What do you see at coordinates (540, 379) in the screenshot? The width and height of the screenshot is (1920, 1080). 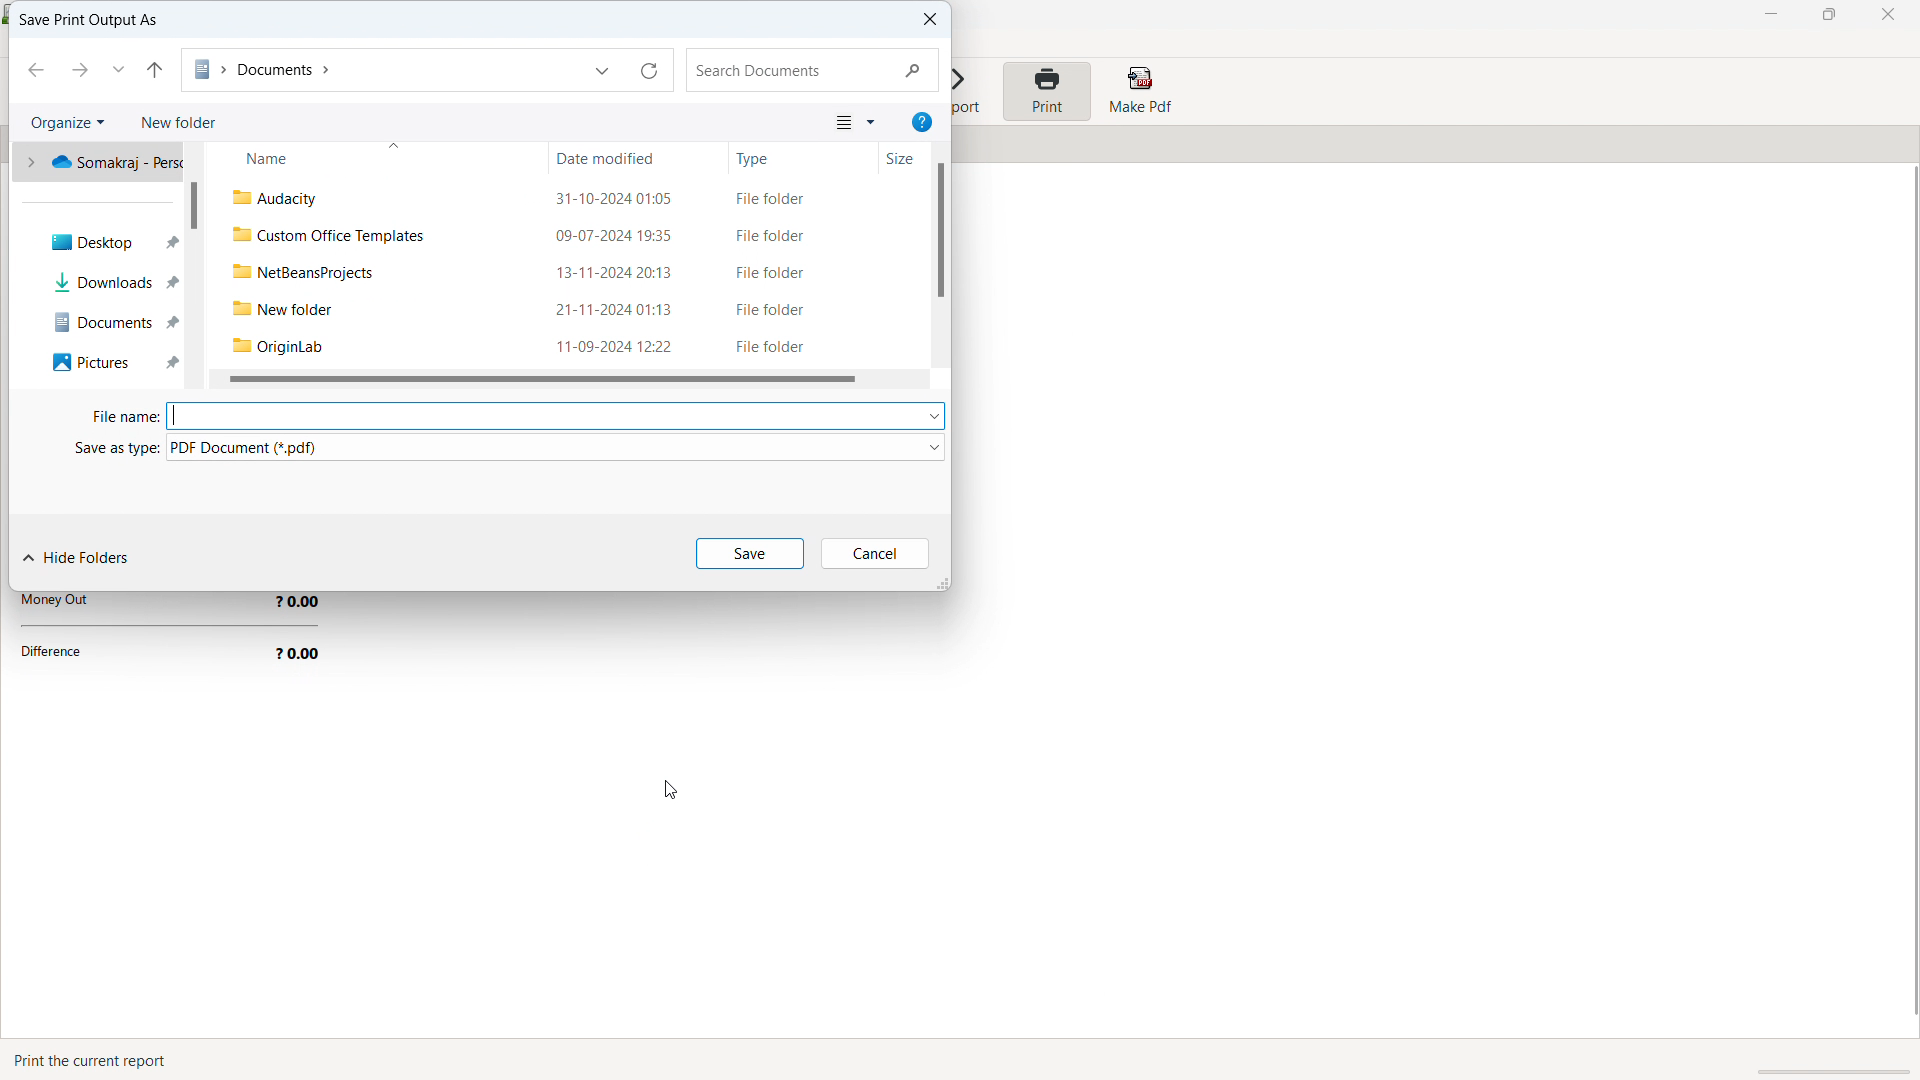 I see `horizontal scrollbar` at bounding box center [540, 379].